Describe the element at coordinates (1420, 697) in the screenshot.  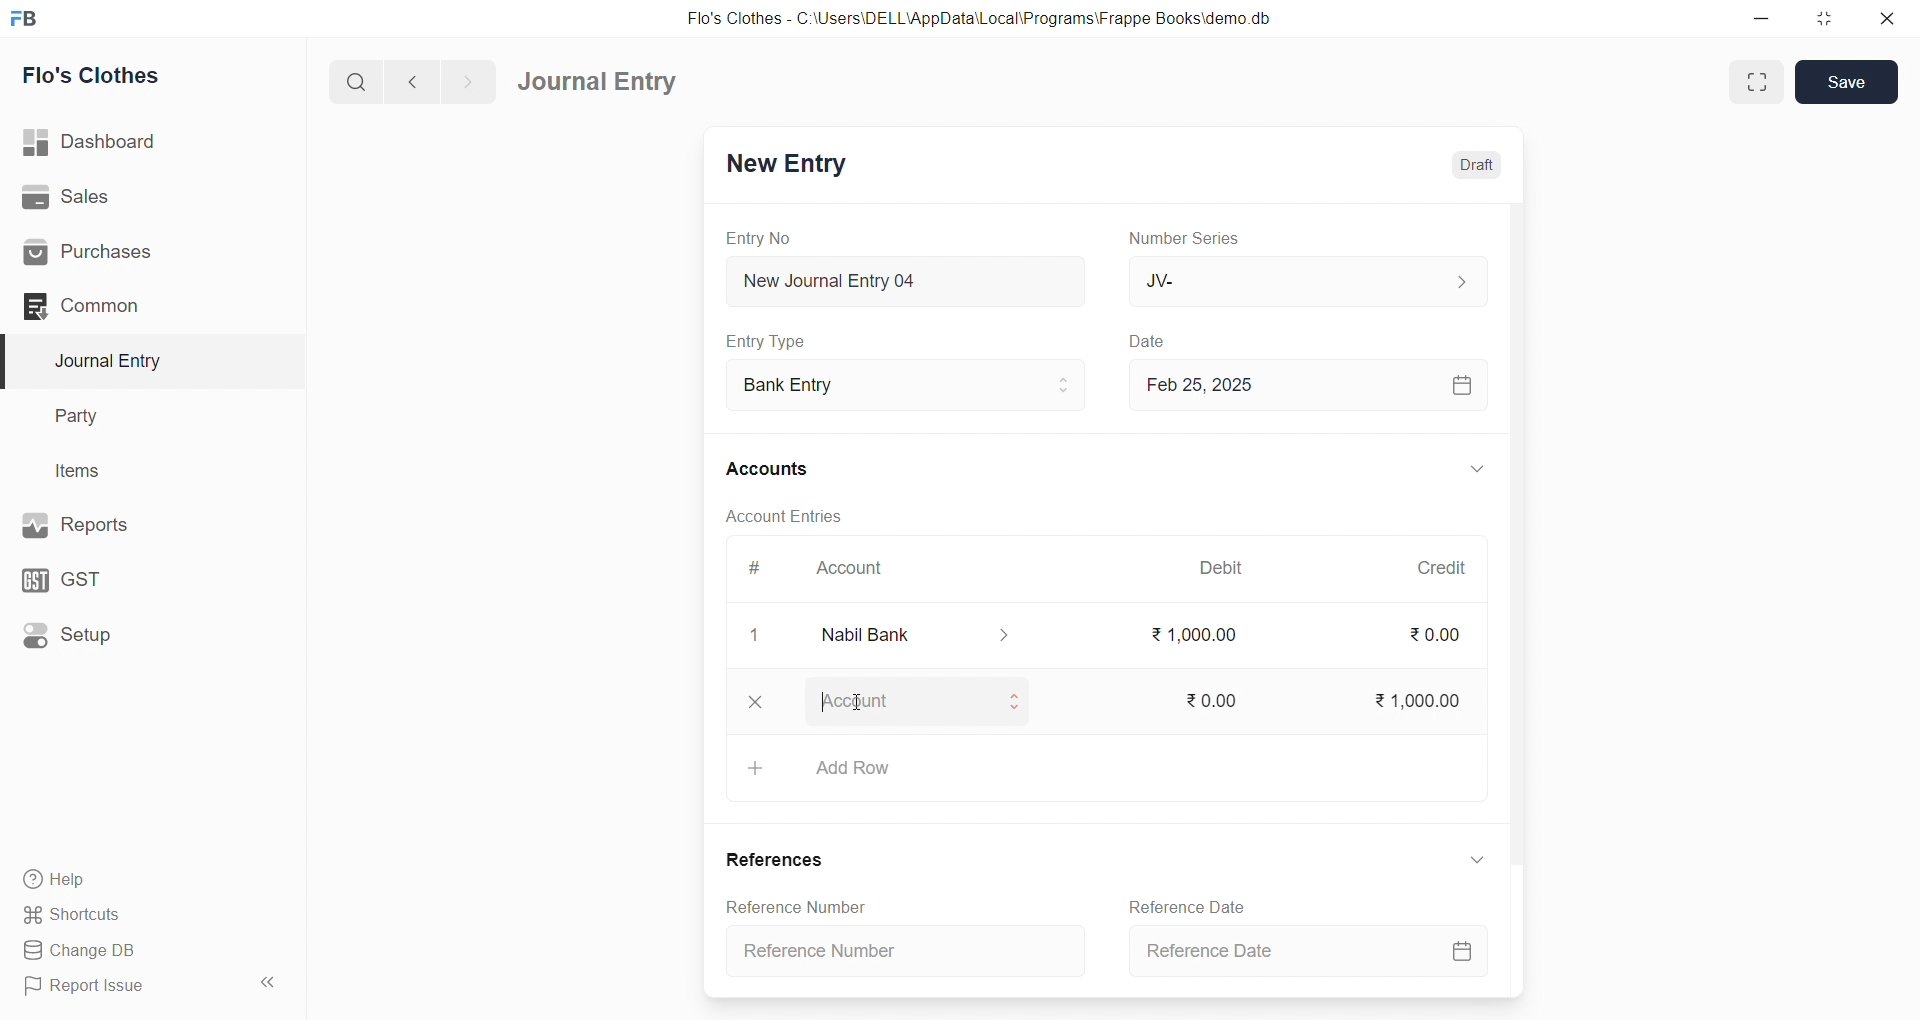
I see `₹ 1000.00` at that location.